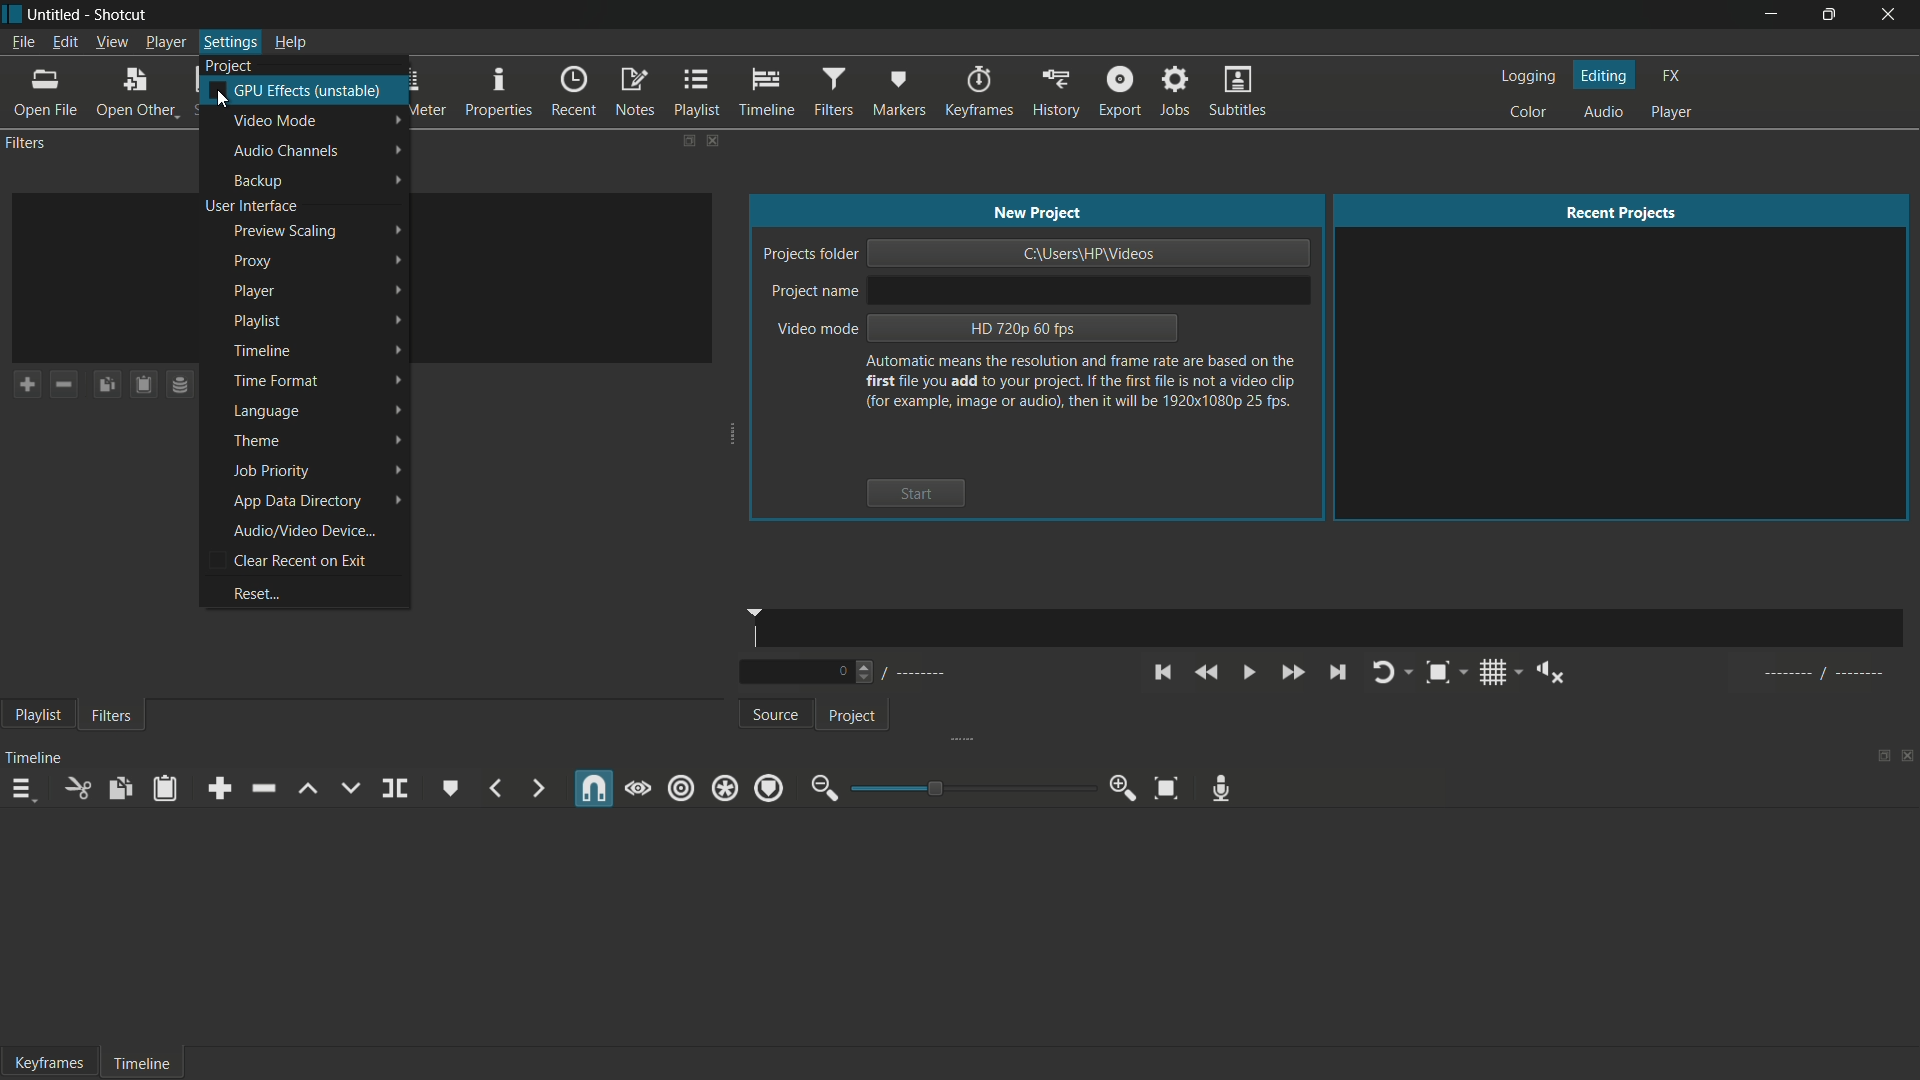  I want to click on recent, so click(576, 92).